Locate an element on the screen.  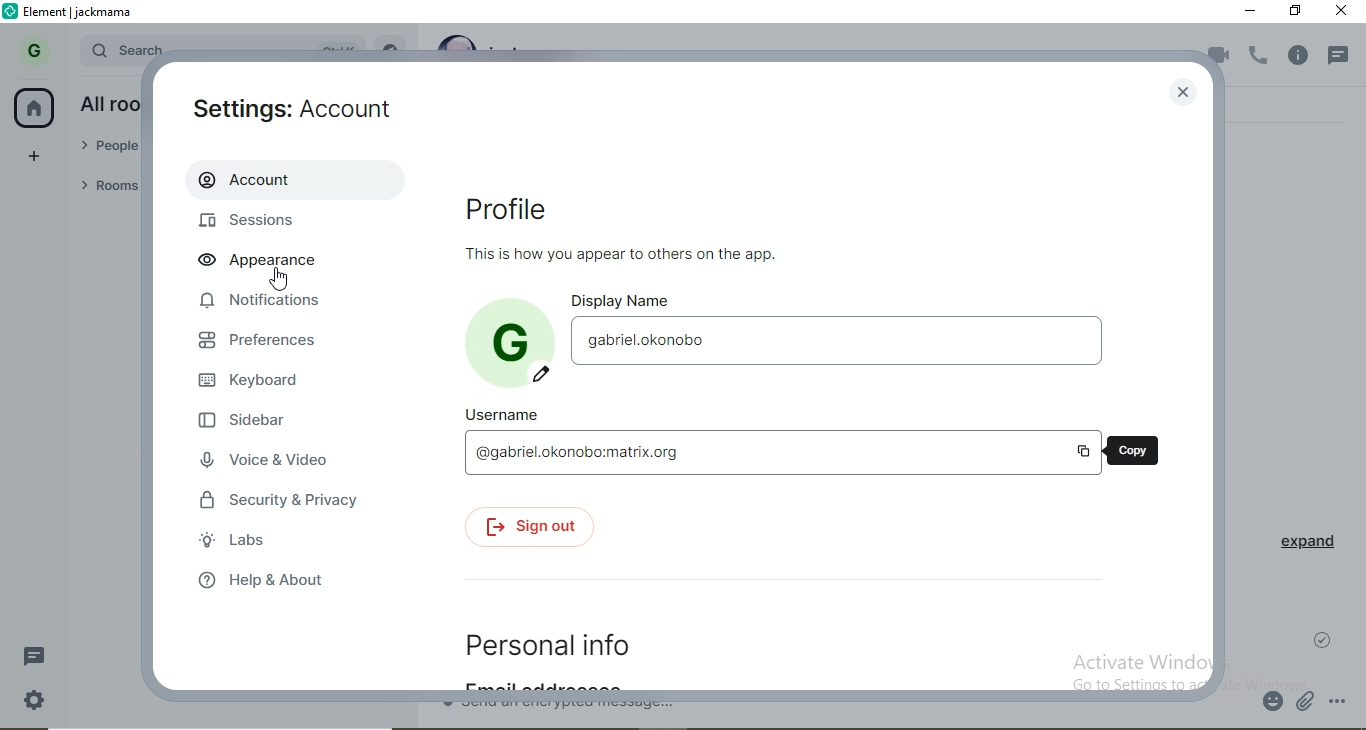
help & about is located at coordinates (273, 583).